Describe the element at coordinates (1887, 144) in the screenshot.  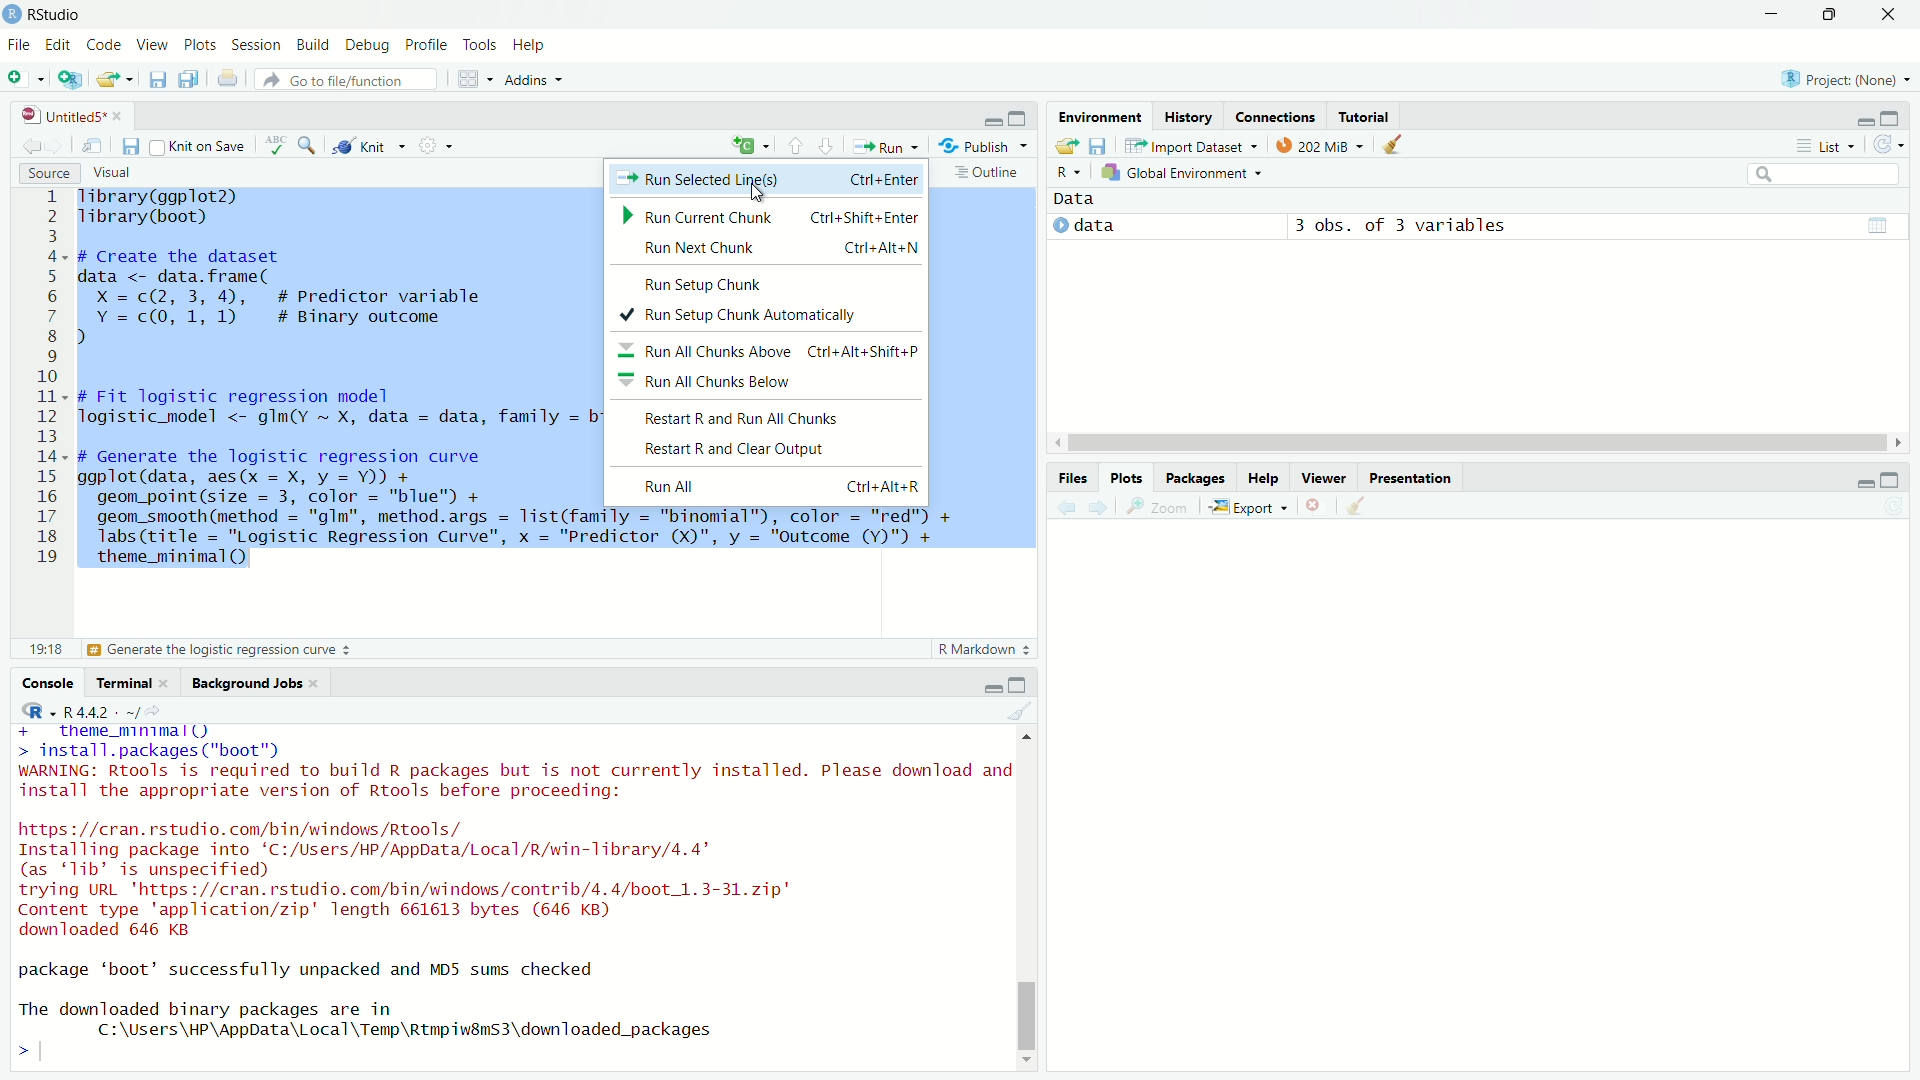
I see `Refresh the list of objects in the environment` at that location.